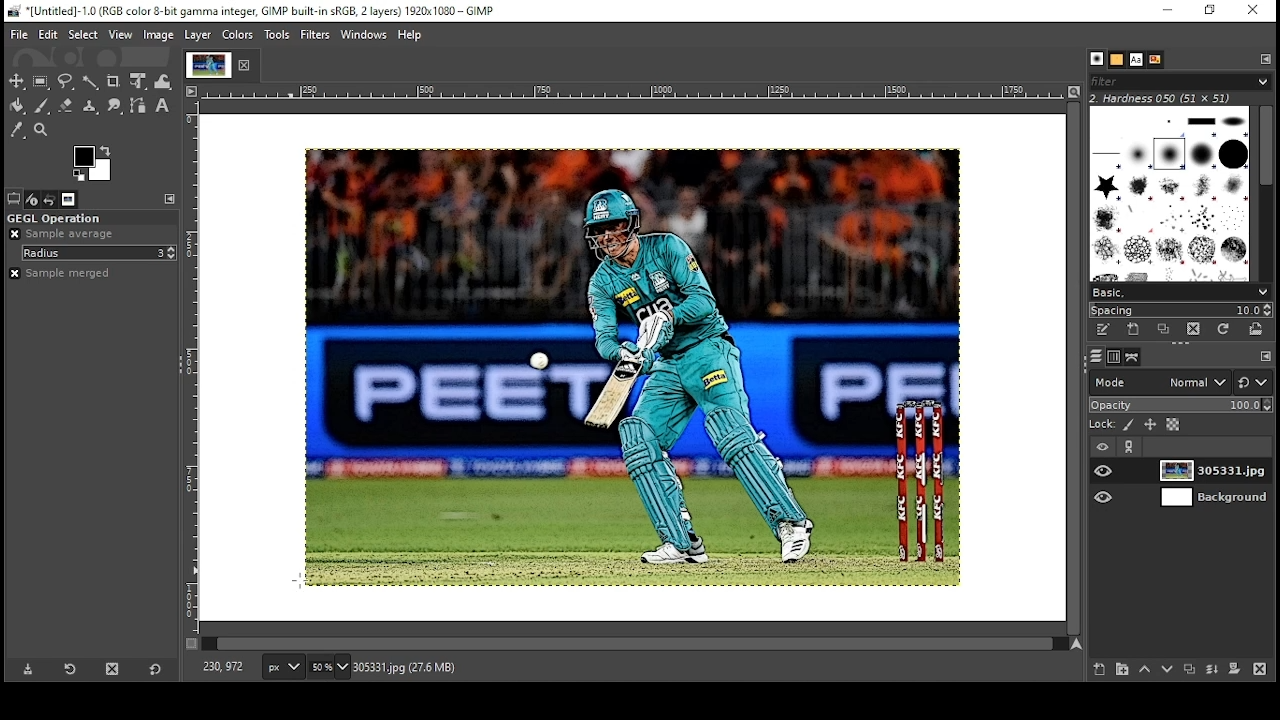  I want to click on delete tool preset, so click(113, 669).